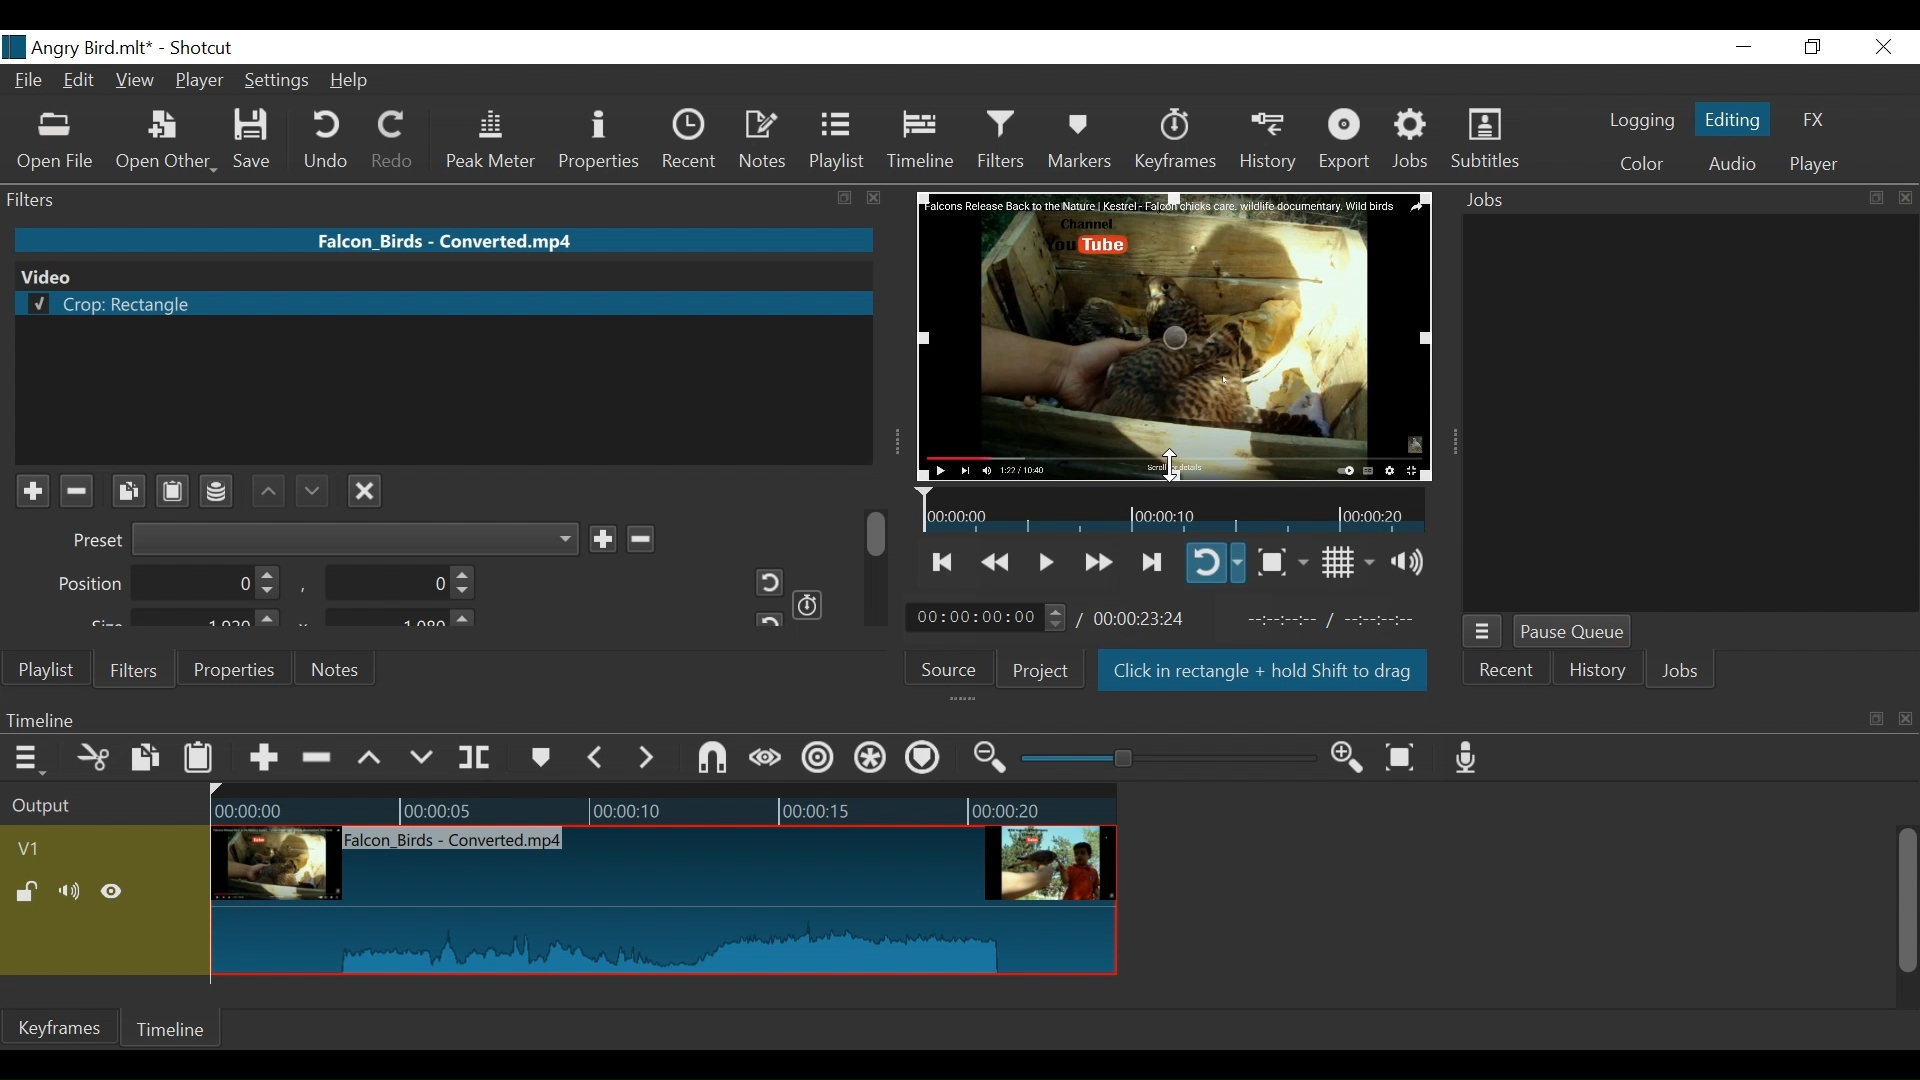  What do you see at coordinates (821, 761) in the screenshot?
I see `Ripple` at bounding box center [821, 761].